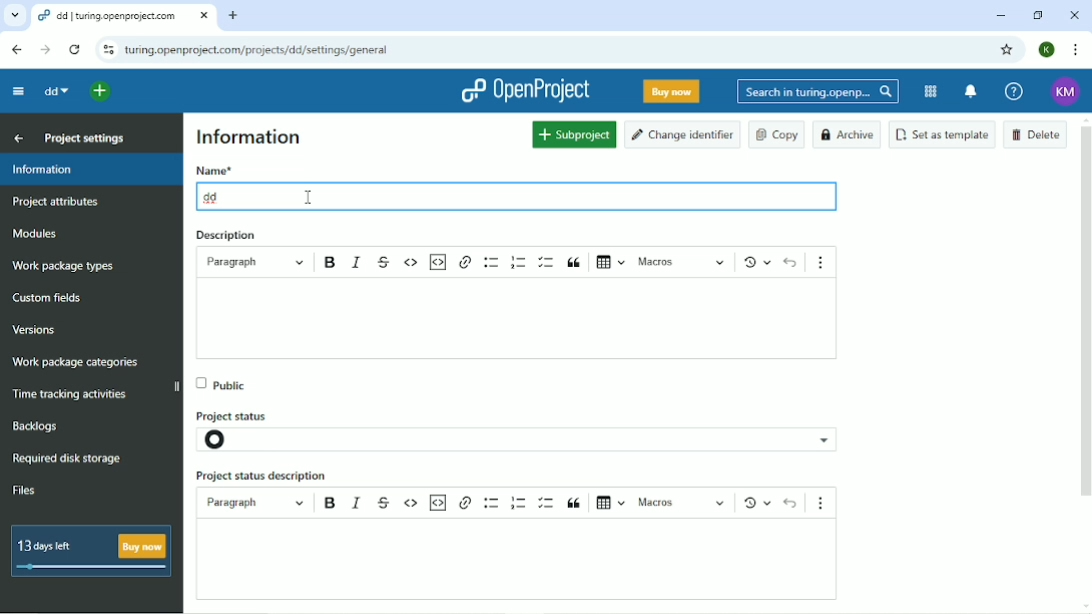 Image resolution: width=1092 pixels, height=614 pixels. What do you see at coordinates (932, 91) in the screenshot?
I see `Modules` at bounding box center [932, 91].